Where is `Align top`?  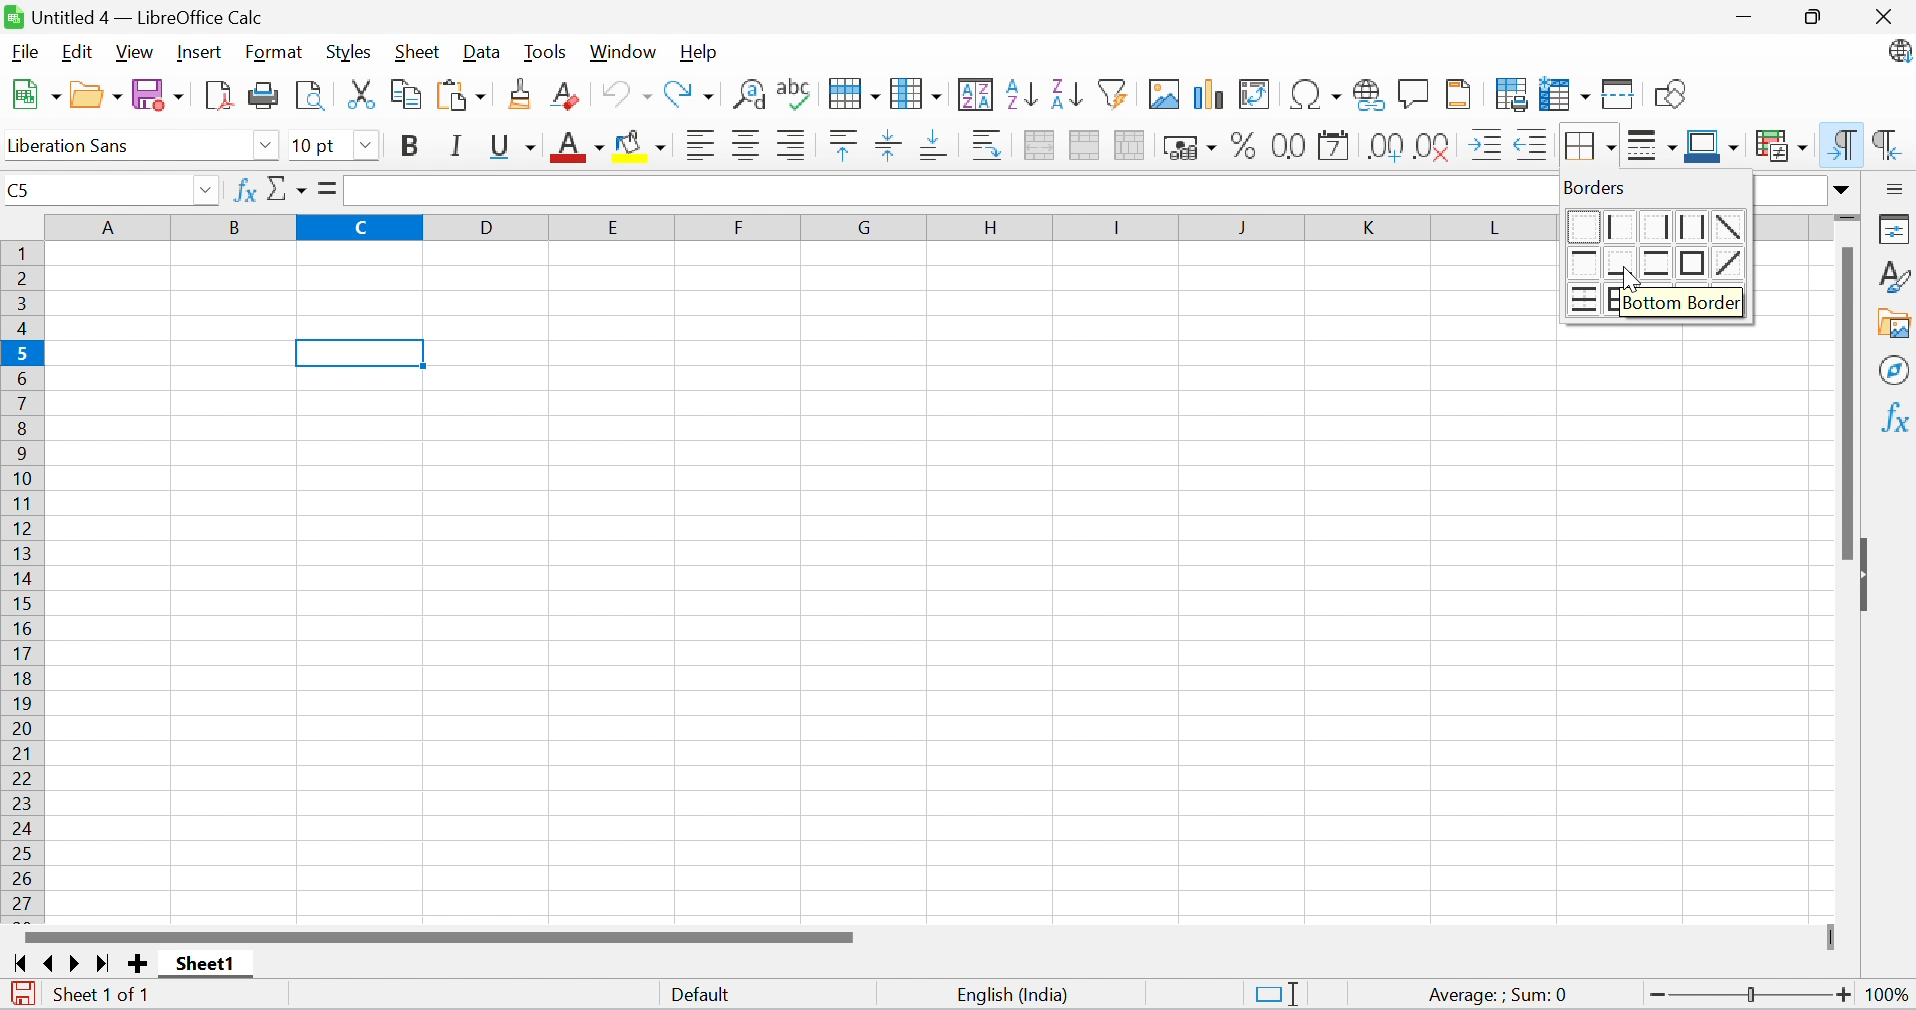 Align top is located at coordinates (844, 146).